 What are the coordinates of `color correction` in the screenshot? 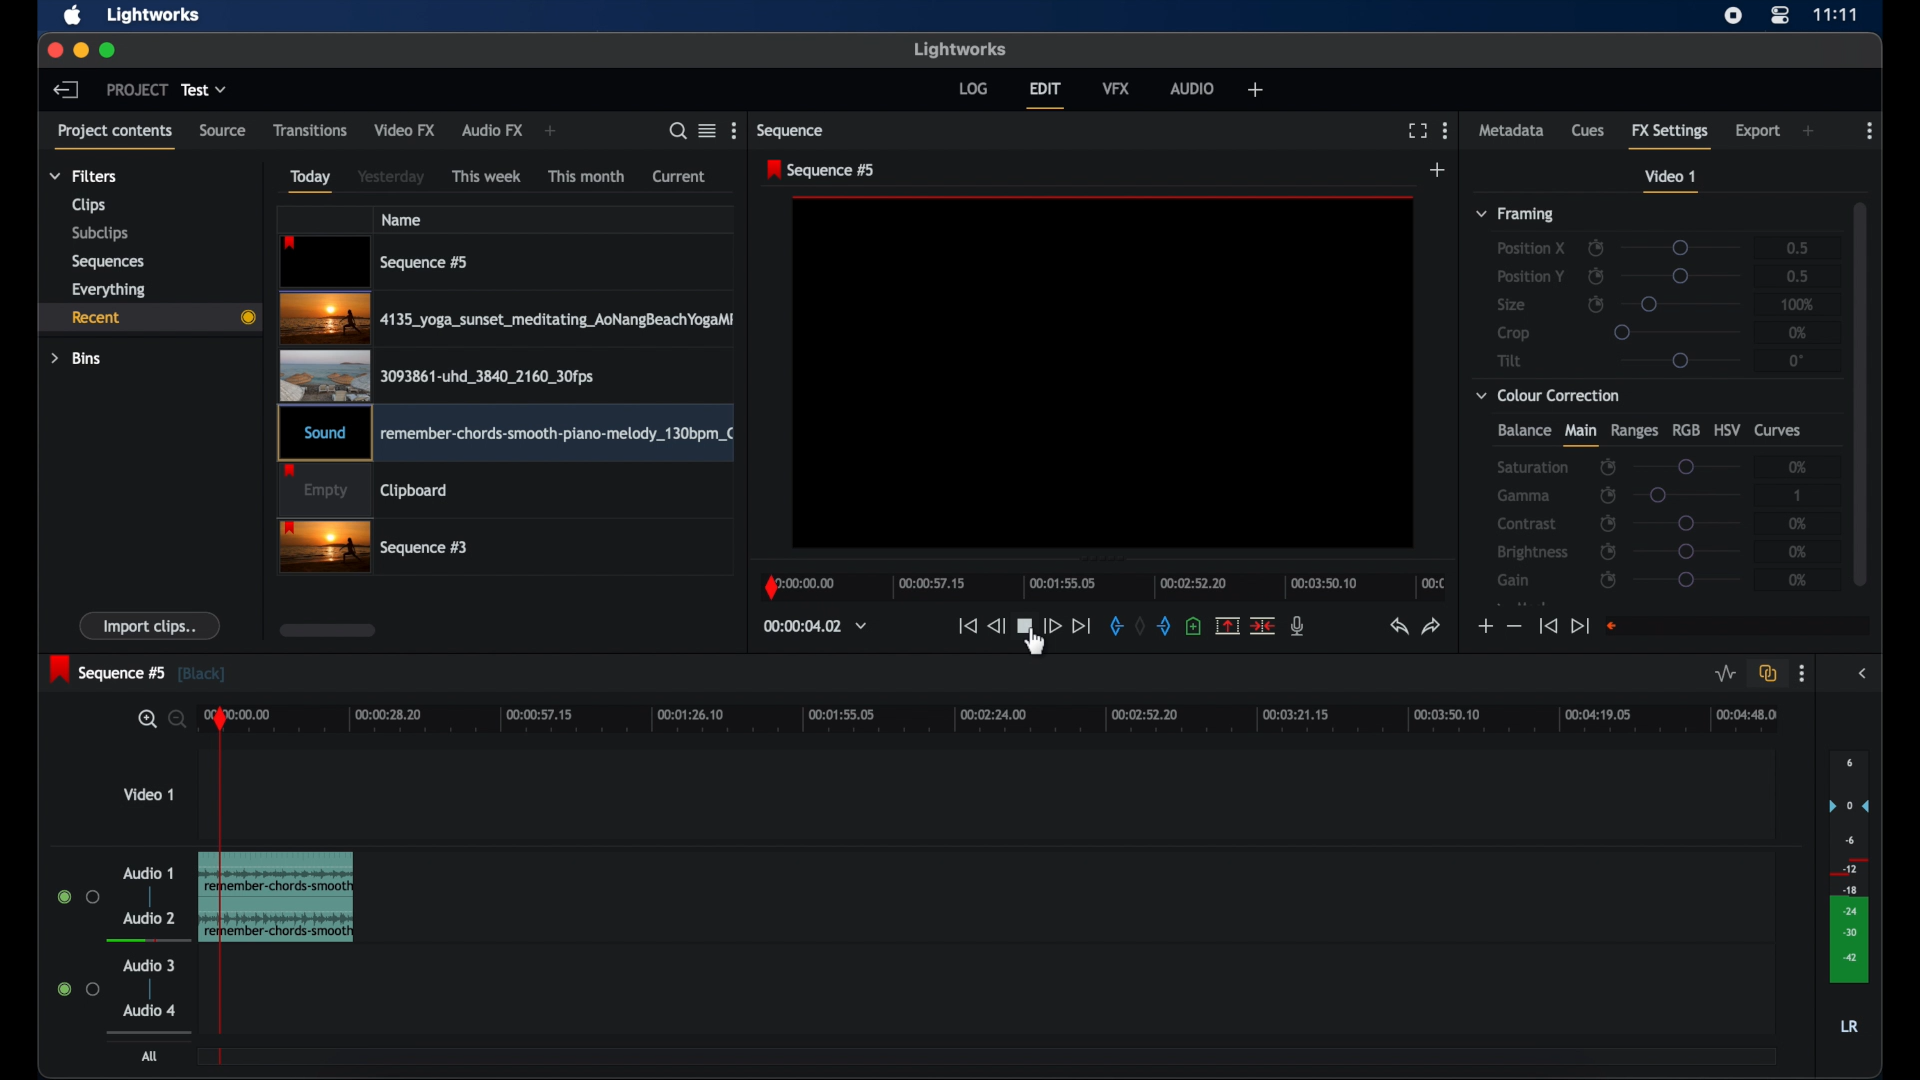 It's located at (1549, 396).